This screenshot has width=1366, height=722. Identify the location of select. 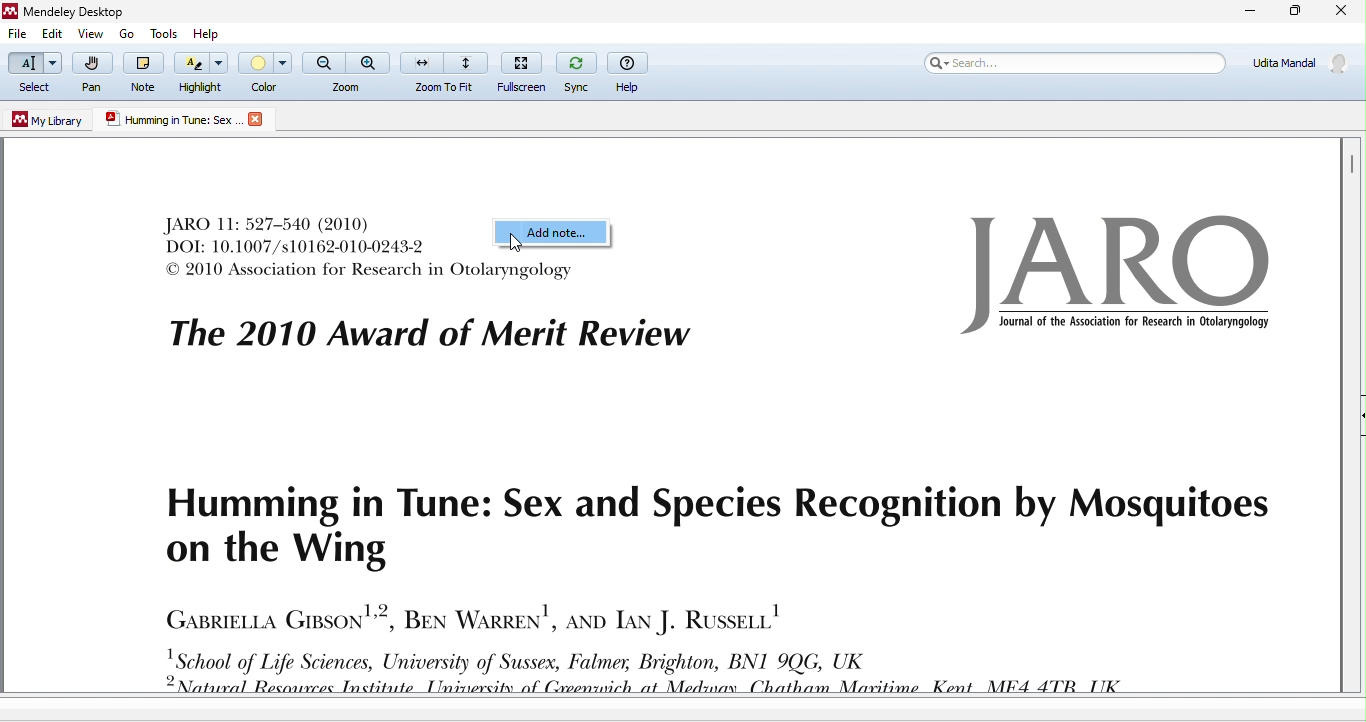
(35, 74).